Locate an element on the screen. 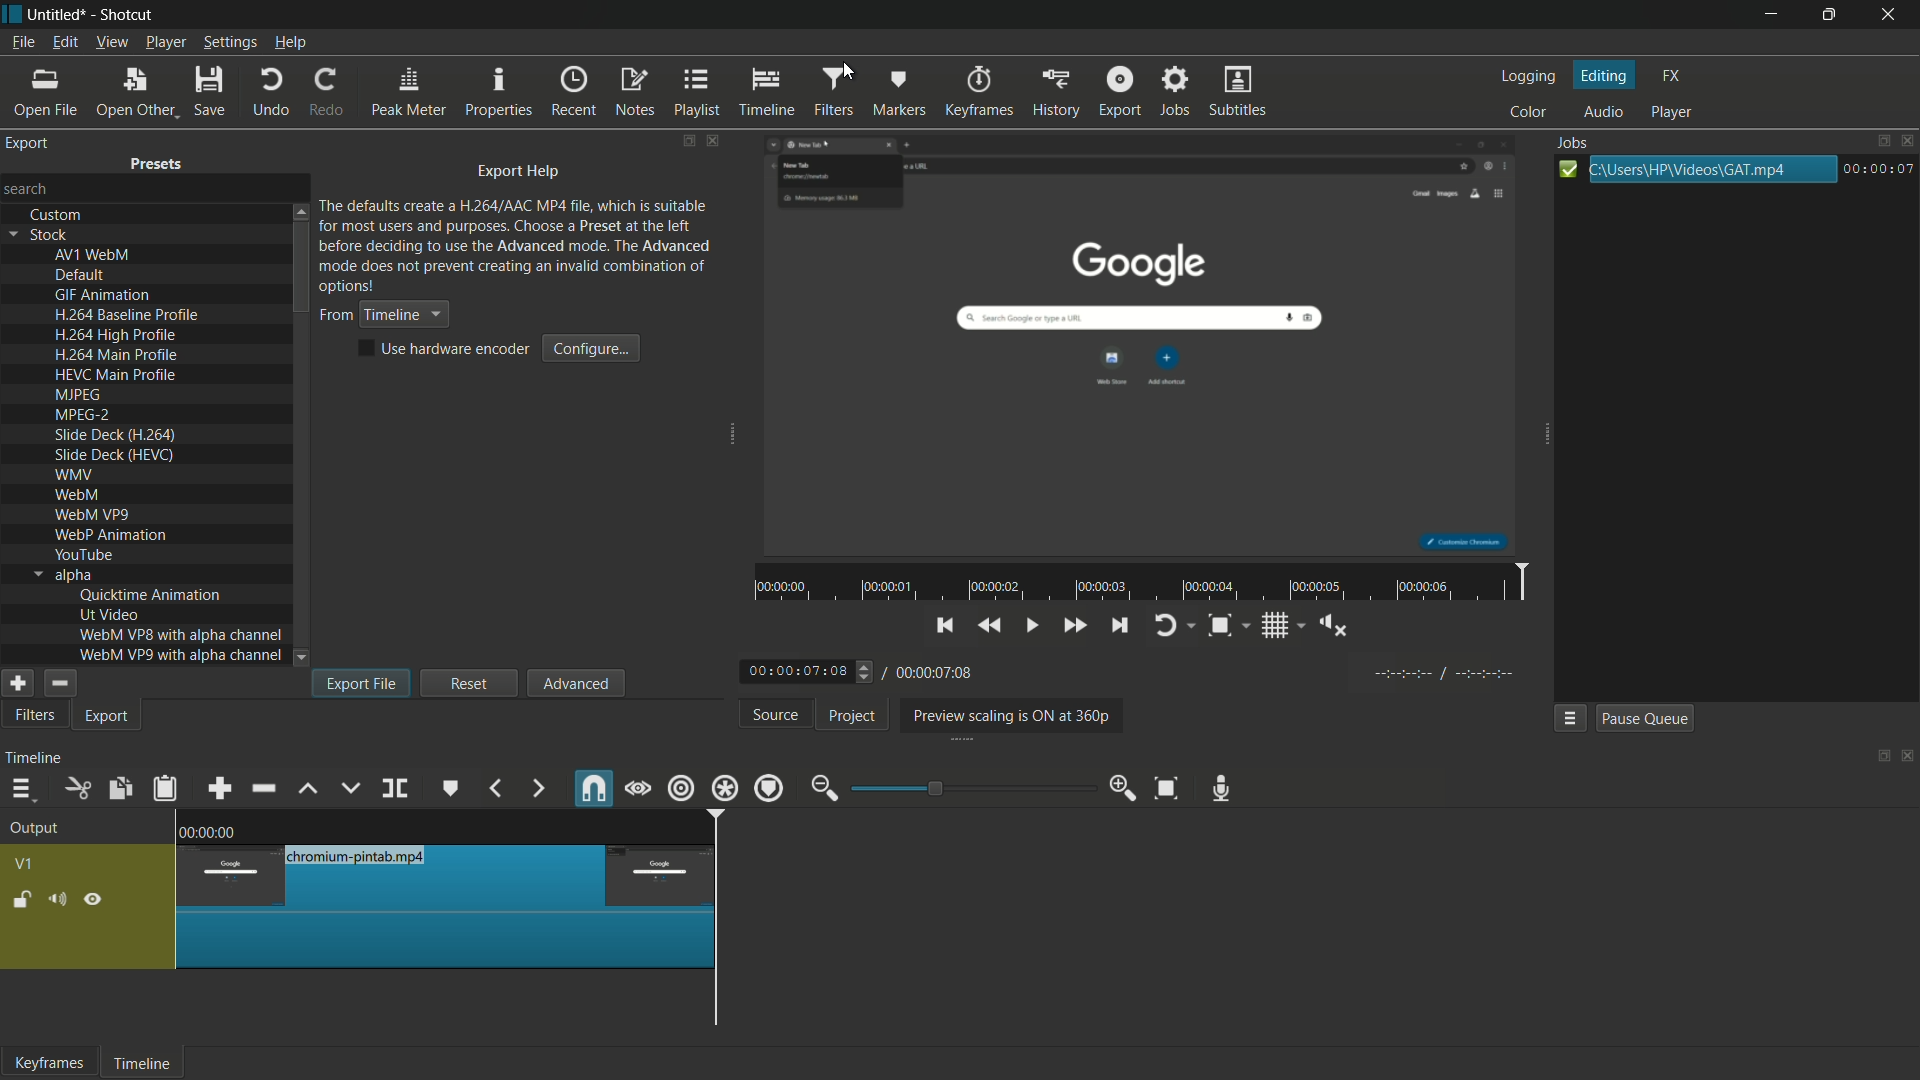  export file is located at coordinates (363, 683).